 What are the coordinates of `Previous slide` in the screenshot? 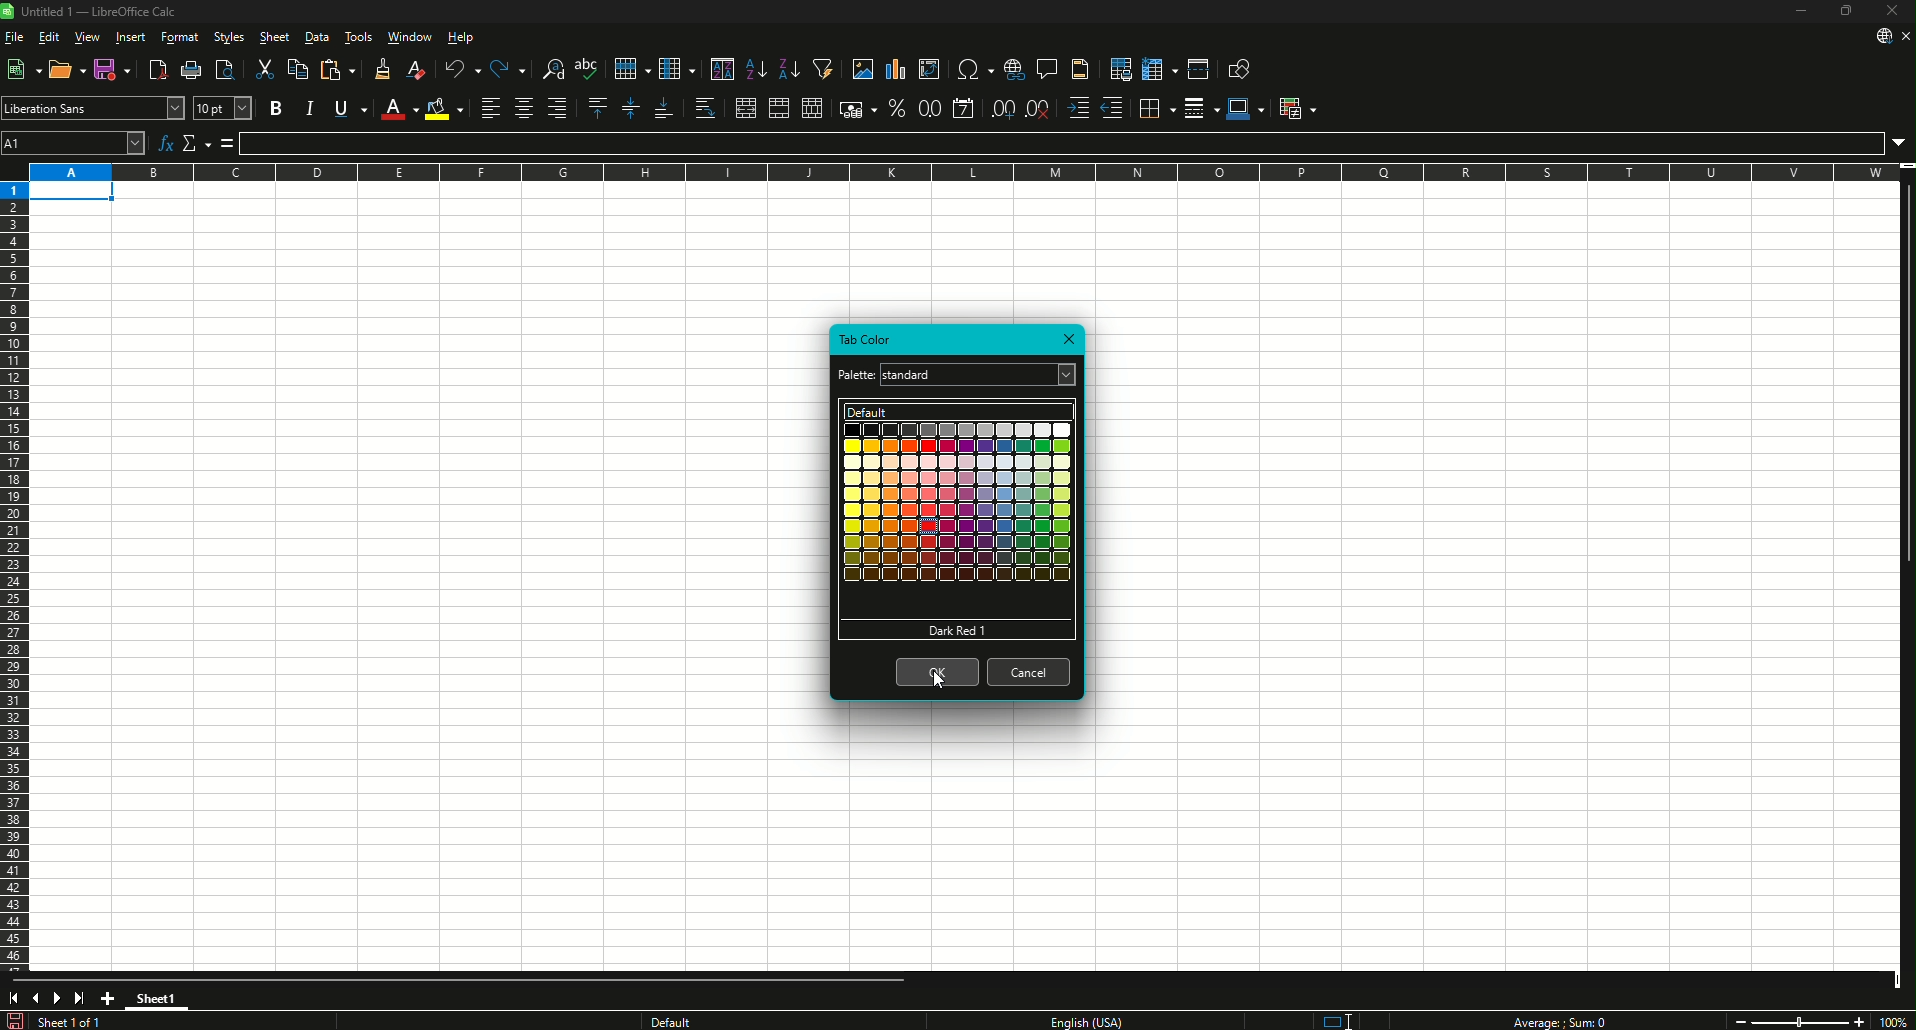 It's located at (32, 997).